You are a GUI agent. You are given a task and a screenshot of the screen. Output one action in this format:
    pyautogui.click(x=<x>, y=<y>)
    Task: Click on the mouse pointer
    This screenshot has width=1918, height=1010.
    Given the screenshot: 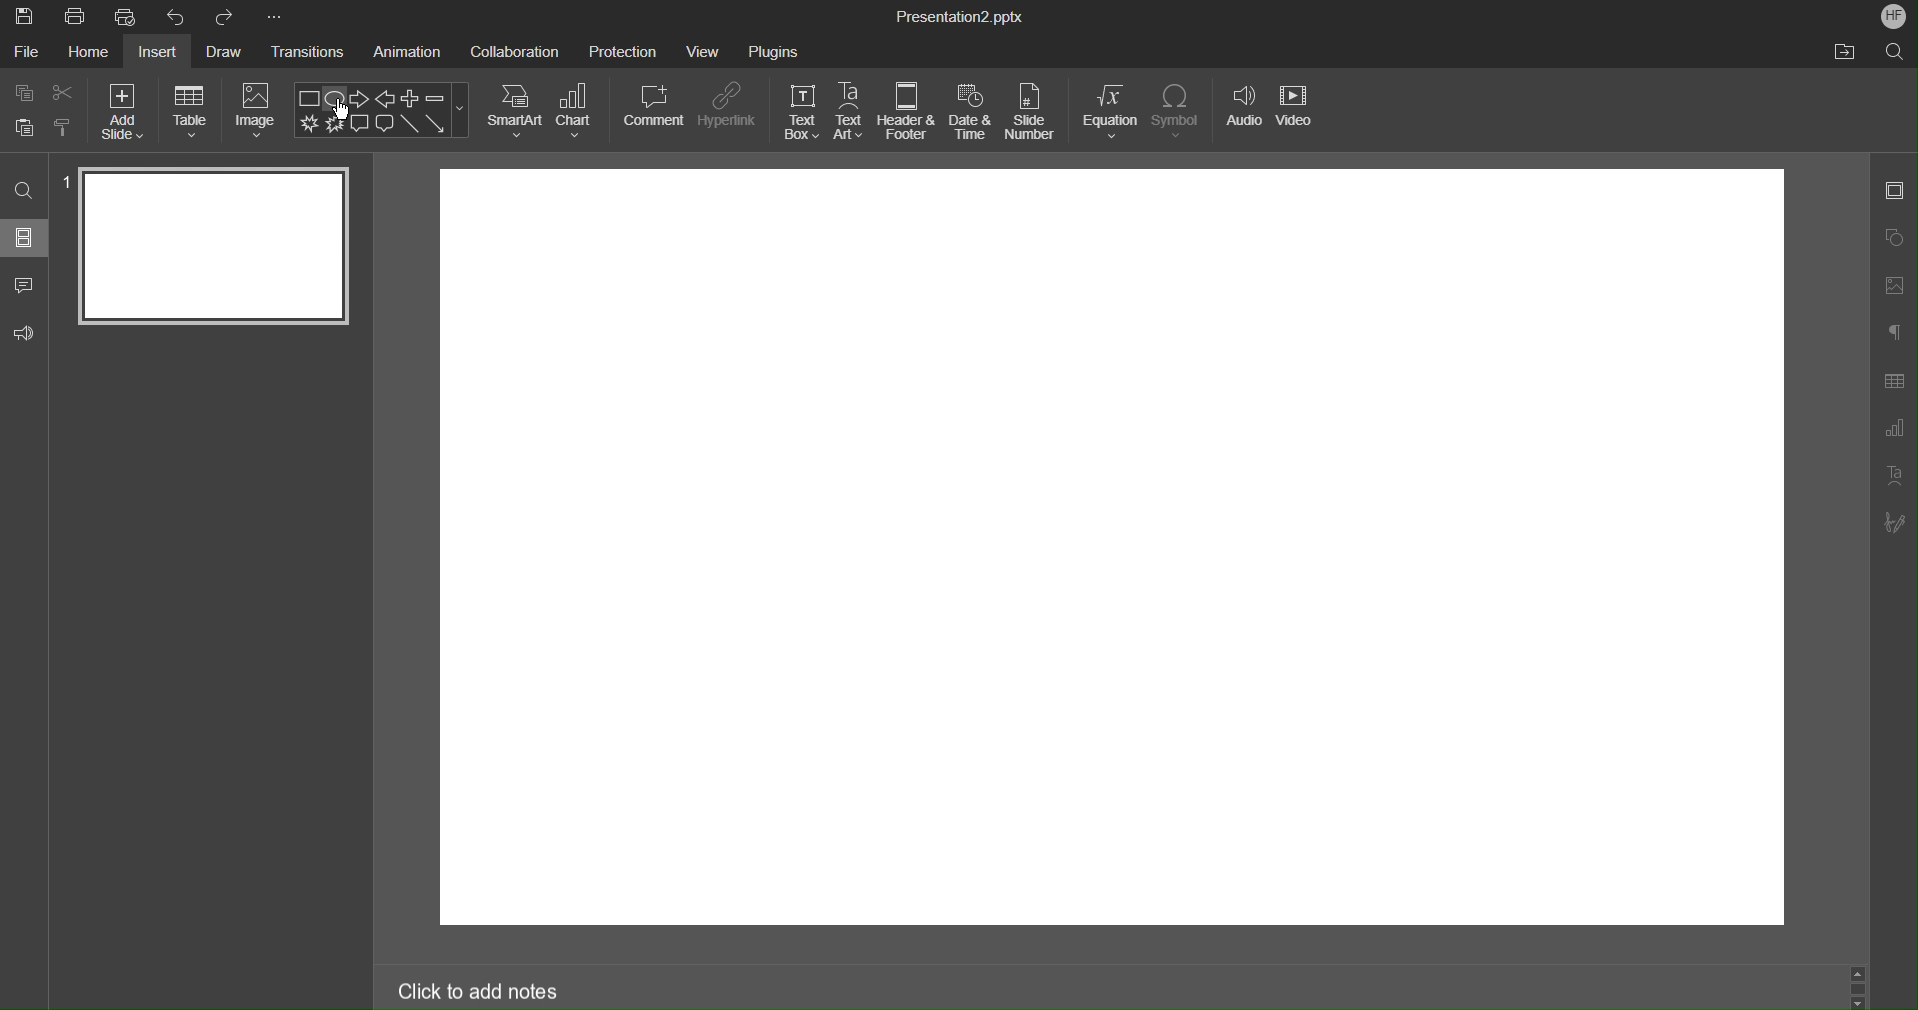 What is the action you would take?
    pyautogui.click(x=347, y=111)
    